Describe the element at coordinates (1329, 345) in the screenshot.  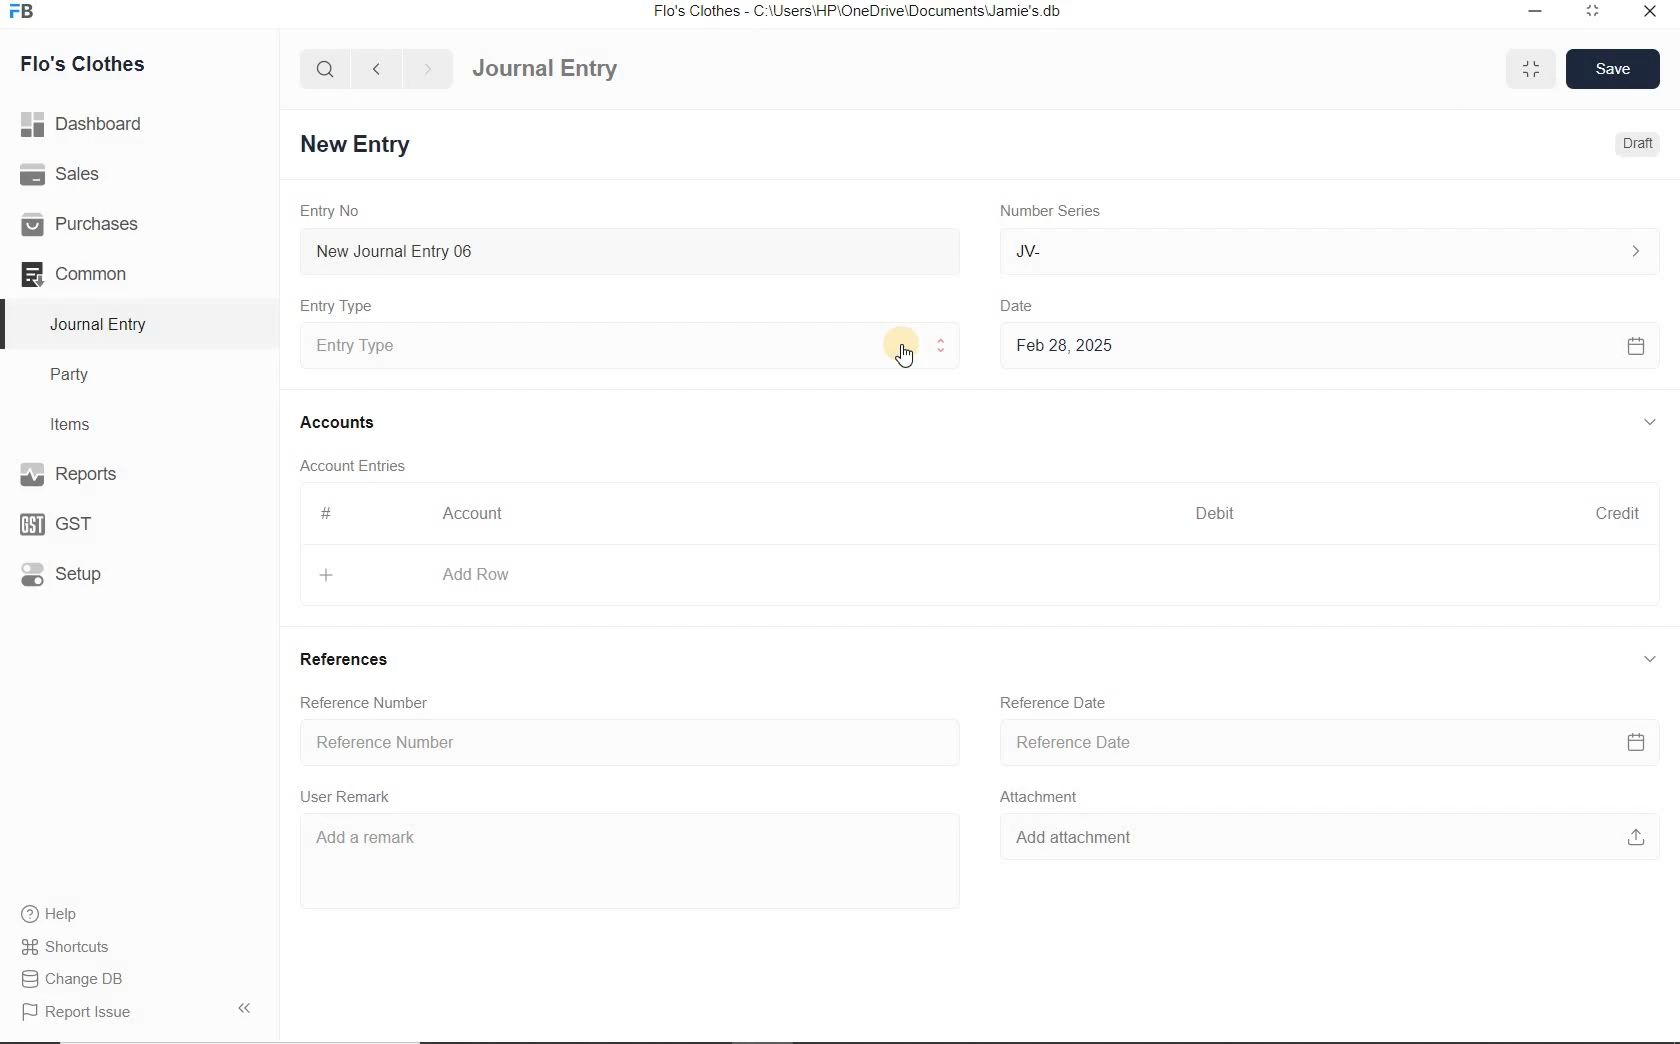
I see `Feb 28, 2025` at that location.